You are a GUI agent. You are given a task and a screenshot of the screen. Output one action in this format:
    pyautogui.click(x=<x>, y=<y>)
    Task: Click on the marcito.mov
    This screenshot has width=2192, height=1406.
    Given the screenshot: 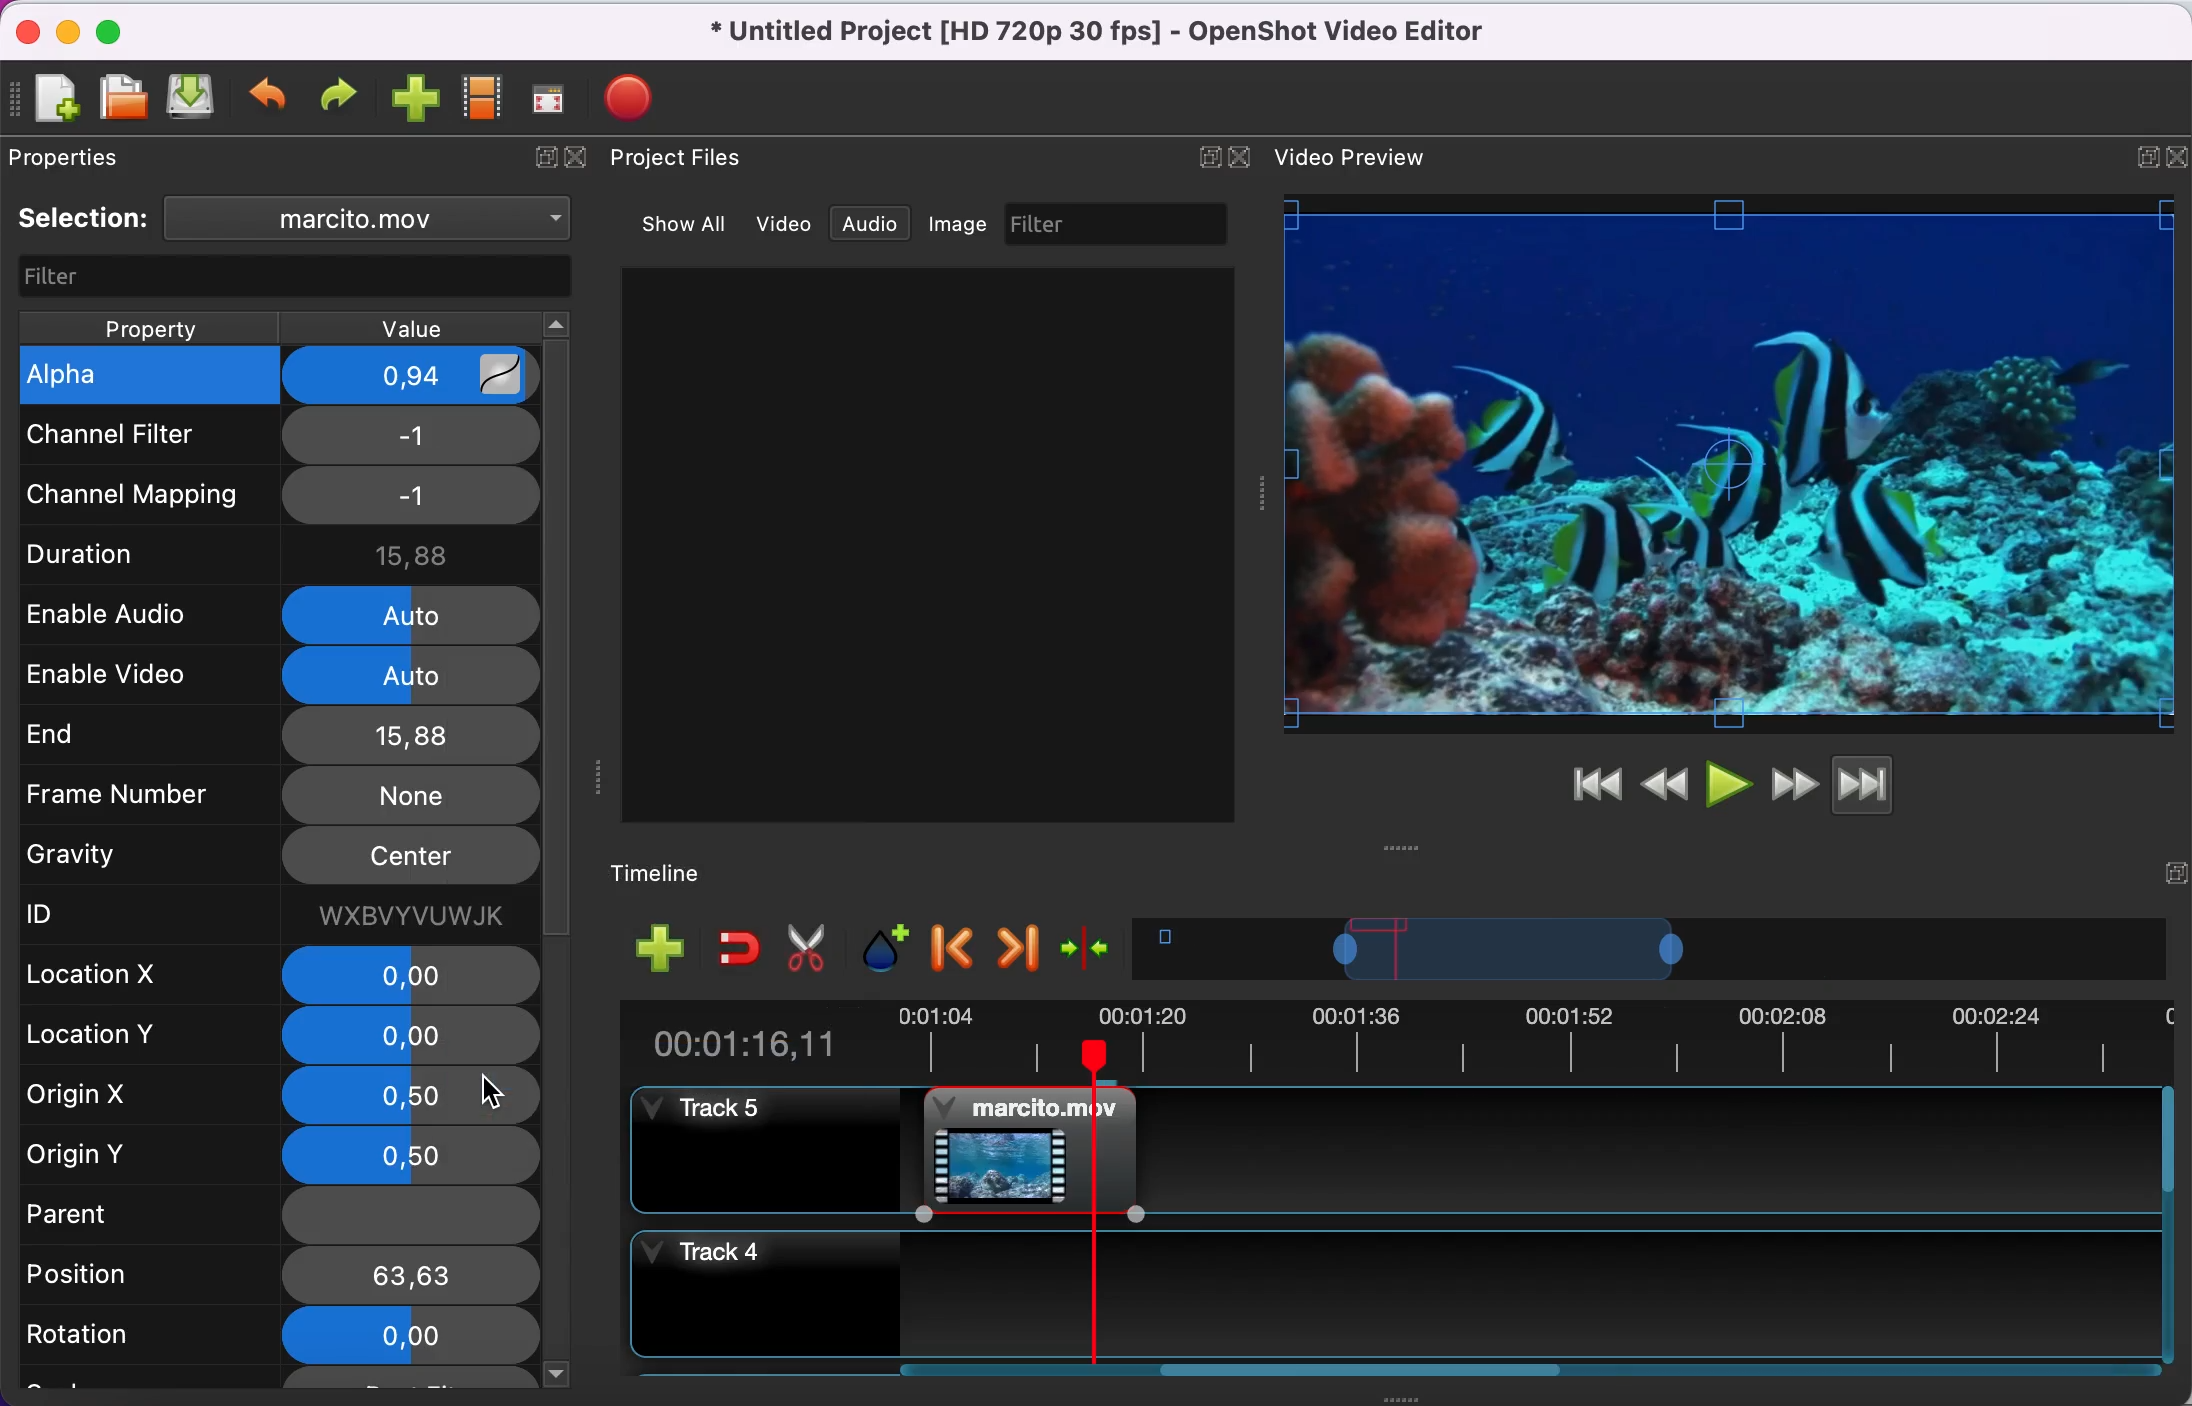 What is the action you would take?
    pyautogui.click(x=419, y=220)
    